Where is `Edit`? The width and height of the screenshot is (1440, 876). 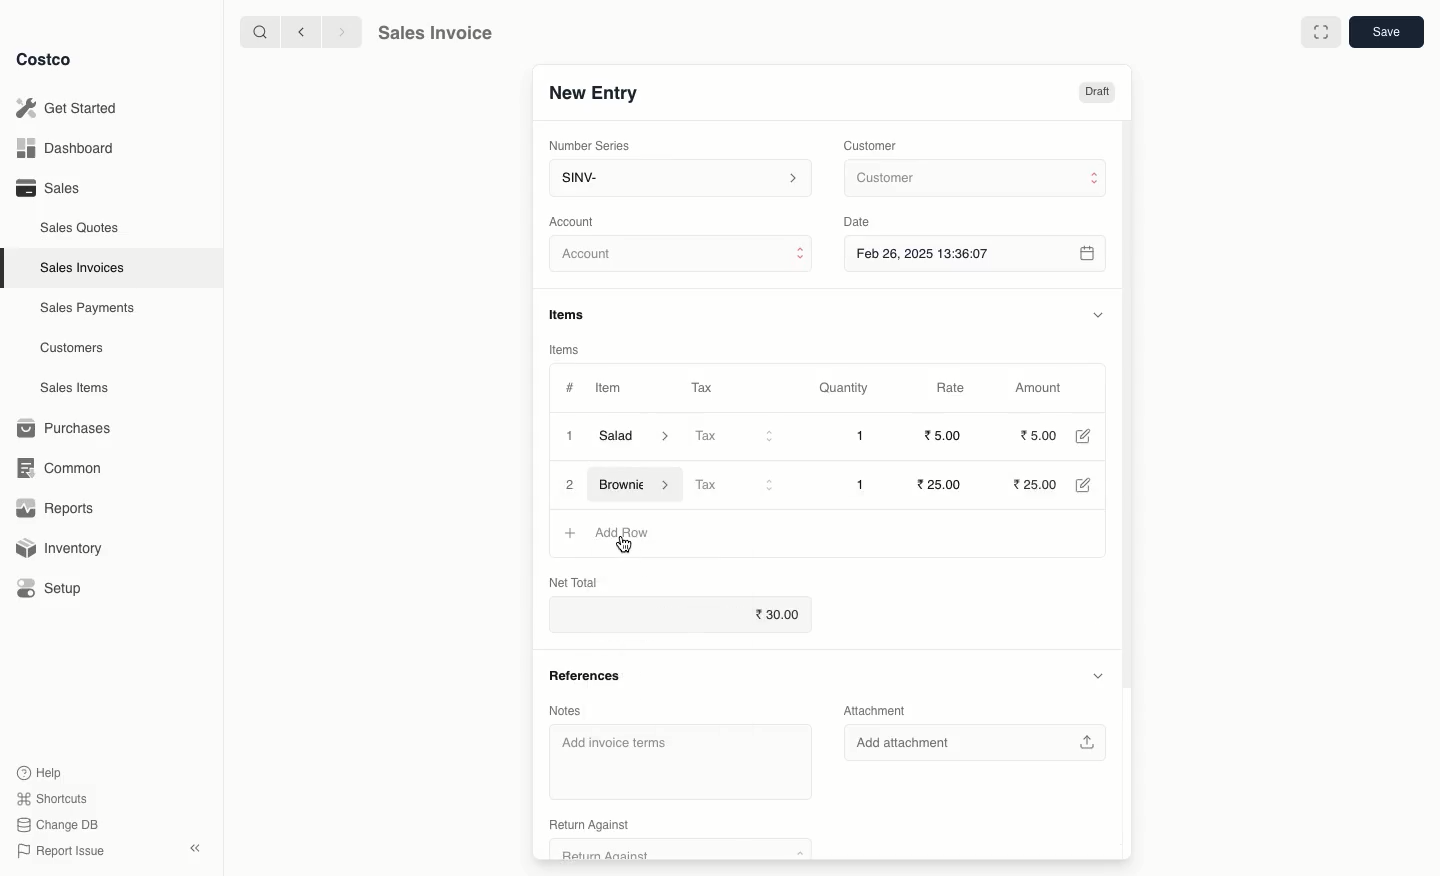 Edit is located at coordinates (1082, 436).